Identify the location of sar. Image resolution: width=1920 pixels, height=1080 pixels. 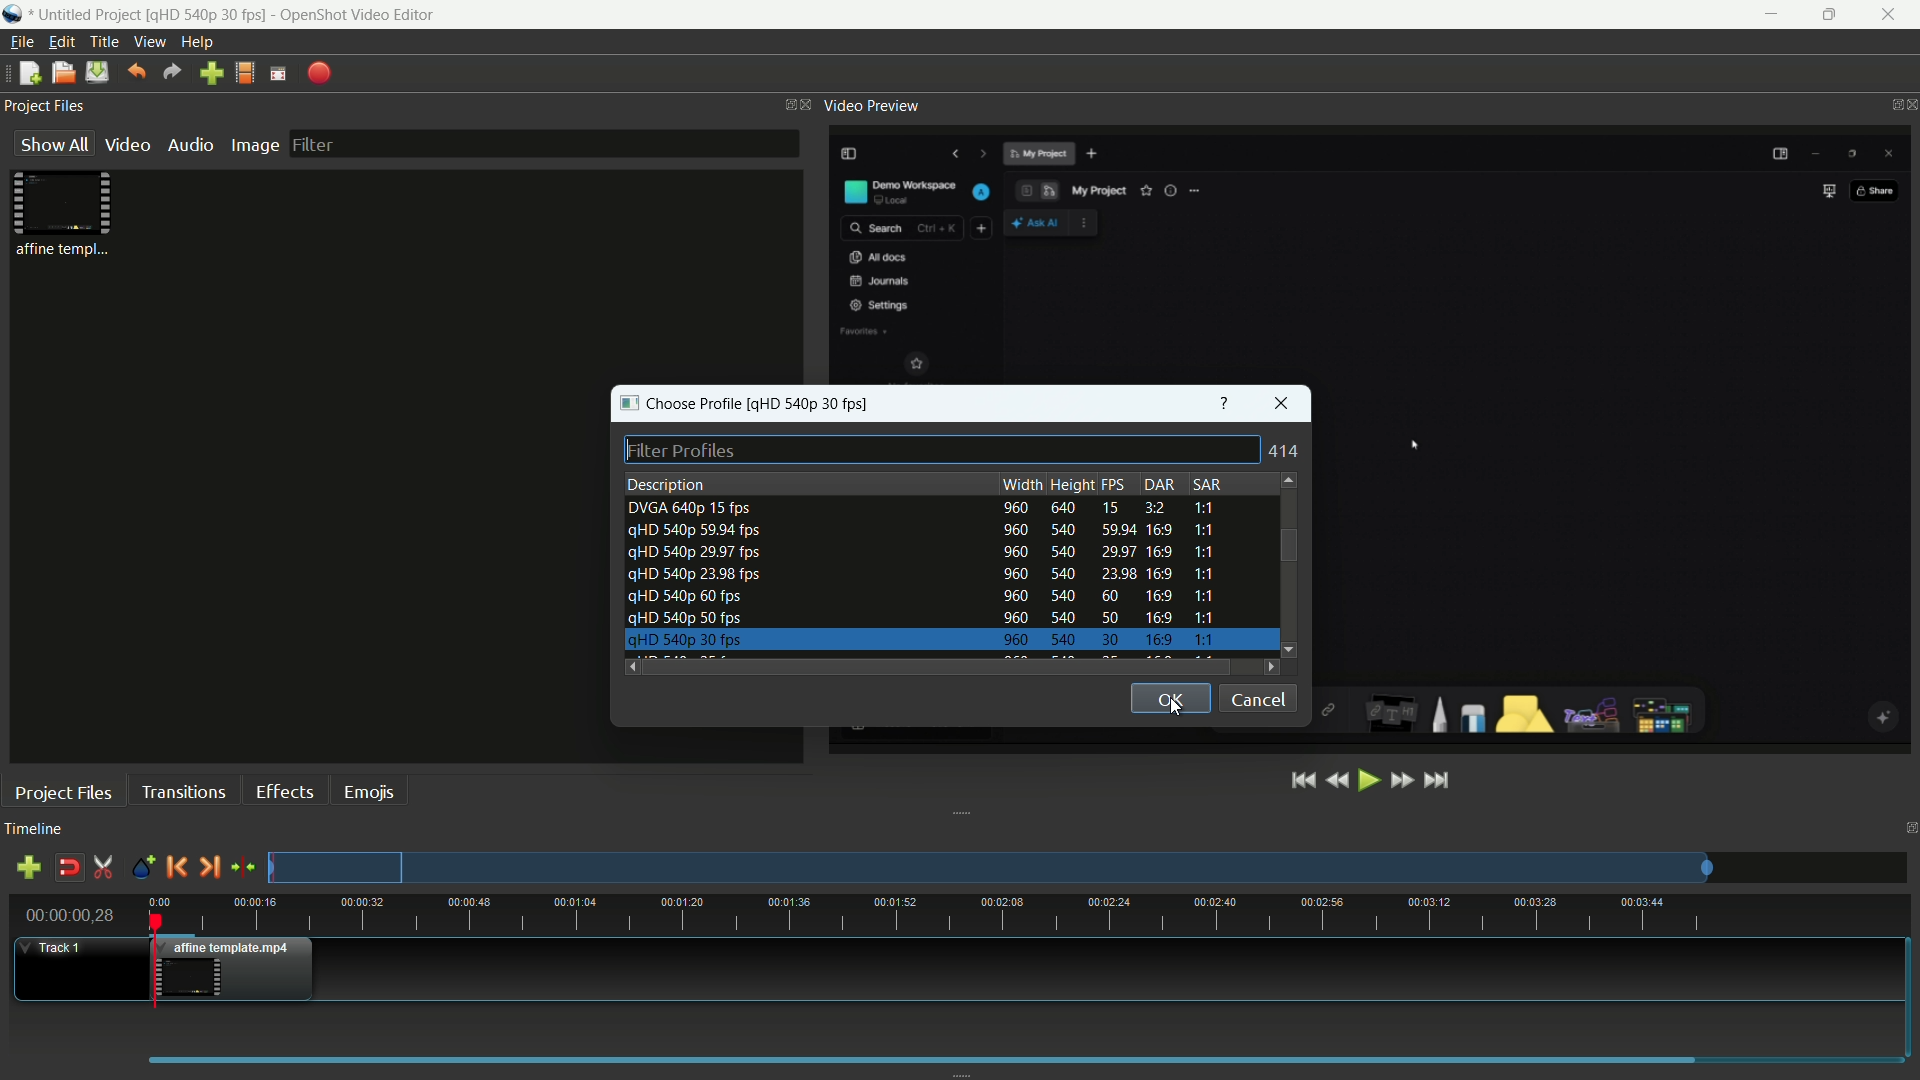
(1205, 484).